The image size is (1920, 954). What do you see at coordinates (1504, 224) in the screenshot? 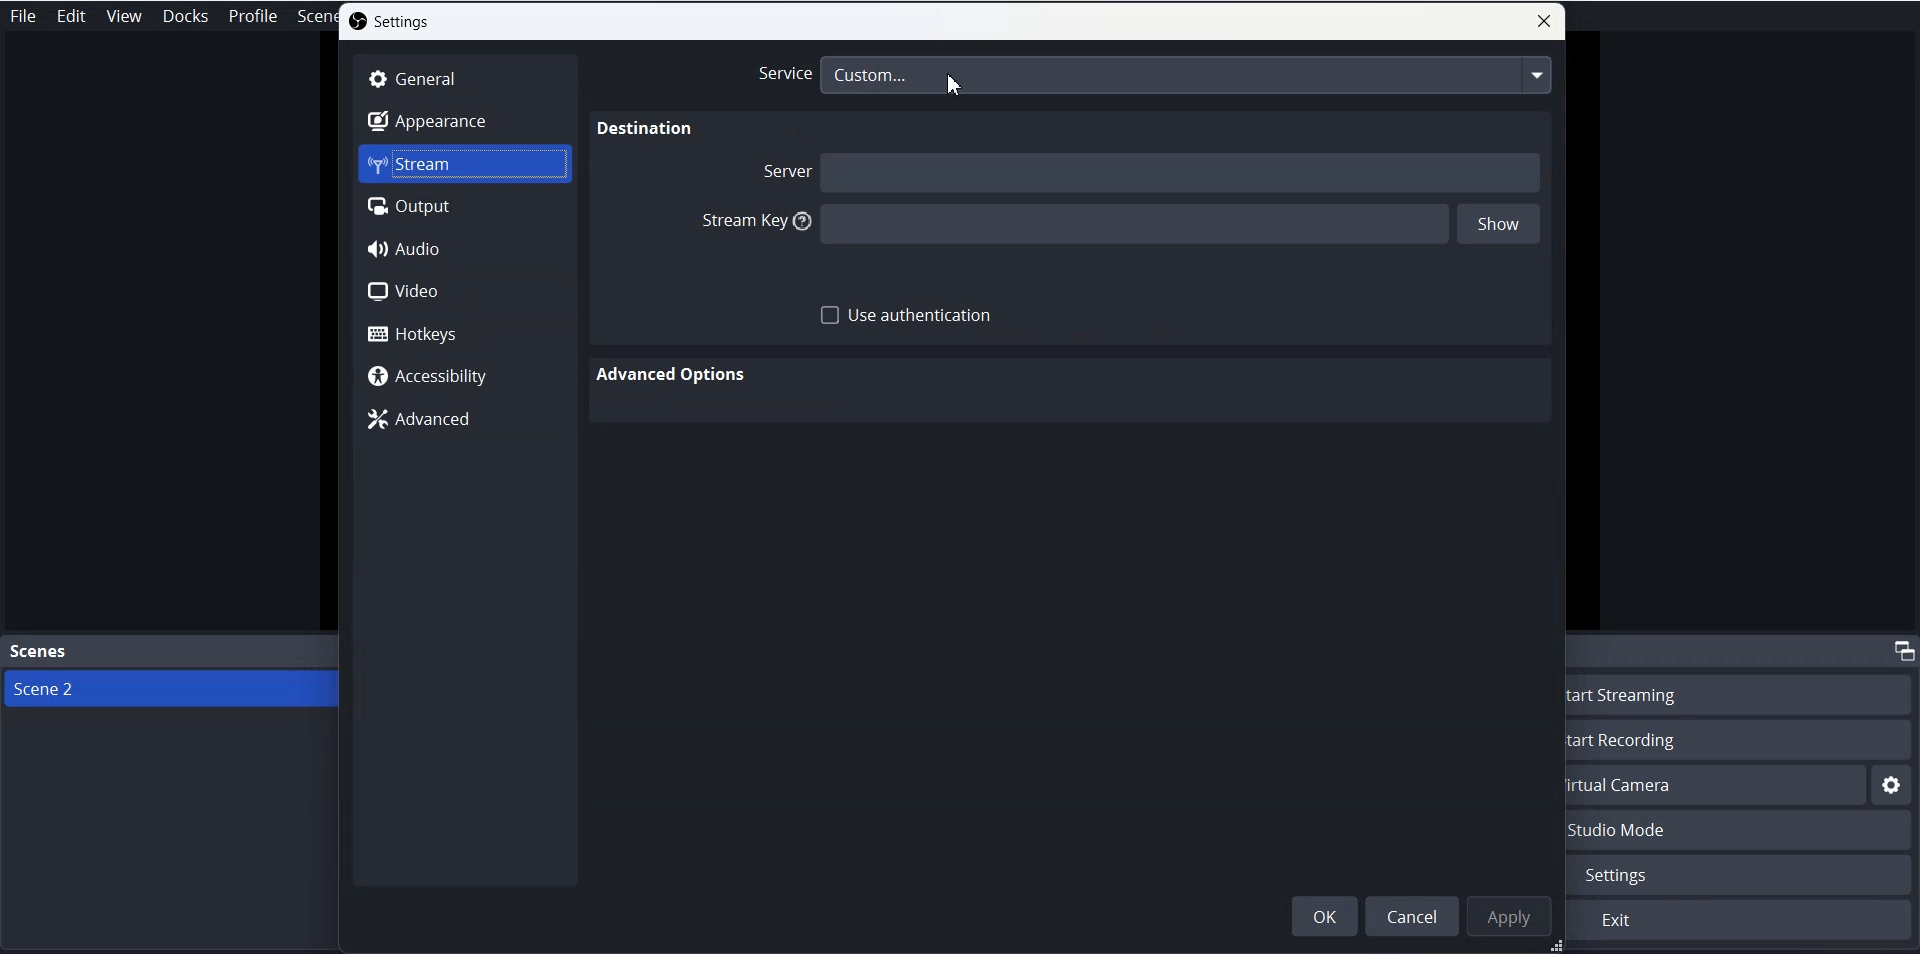
I see `Show` at bounding box center [1504, 224].